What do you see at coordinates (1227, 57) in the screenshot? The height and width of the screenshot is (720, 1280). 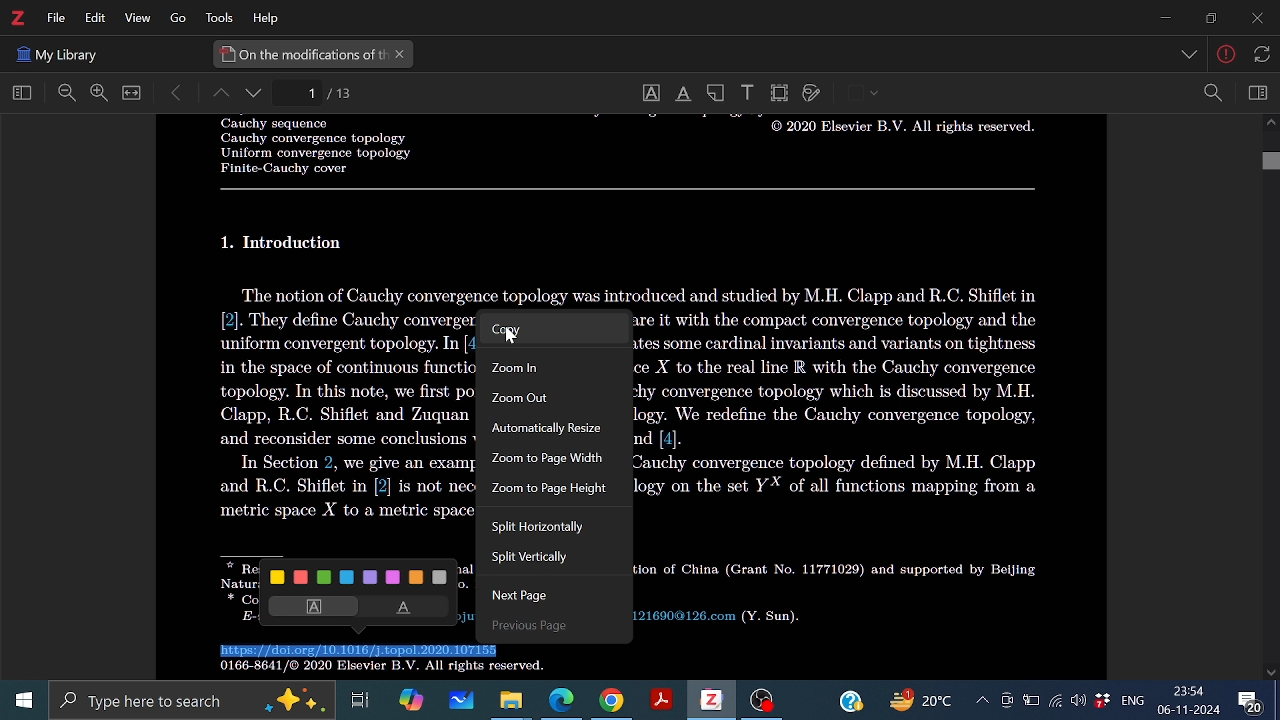 I see `` at bounding box center [1227, 57].